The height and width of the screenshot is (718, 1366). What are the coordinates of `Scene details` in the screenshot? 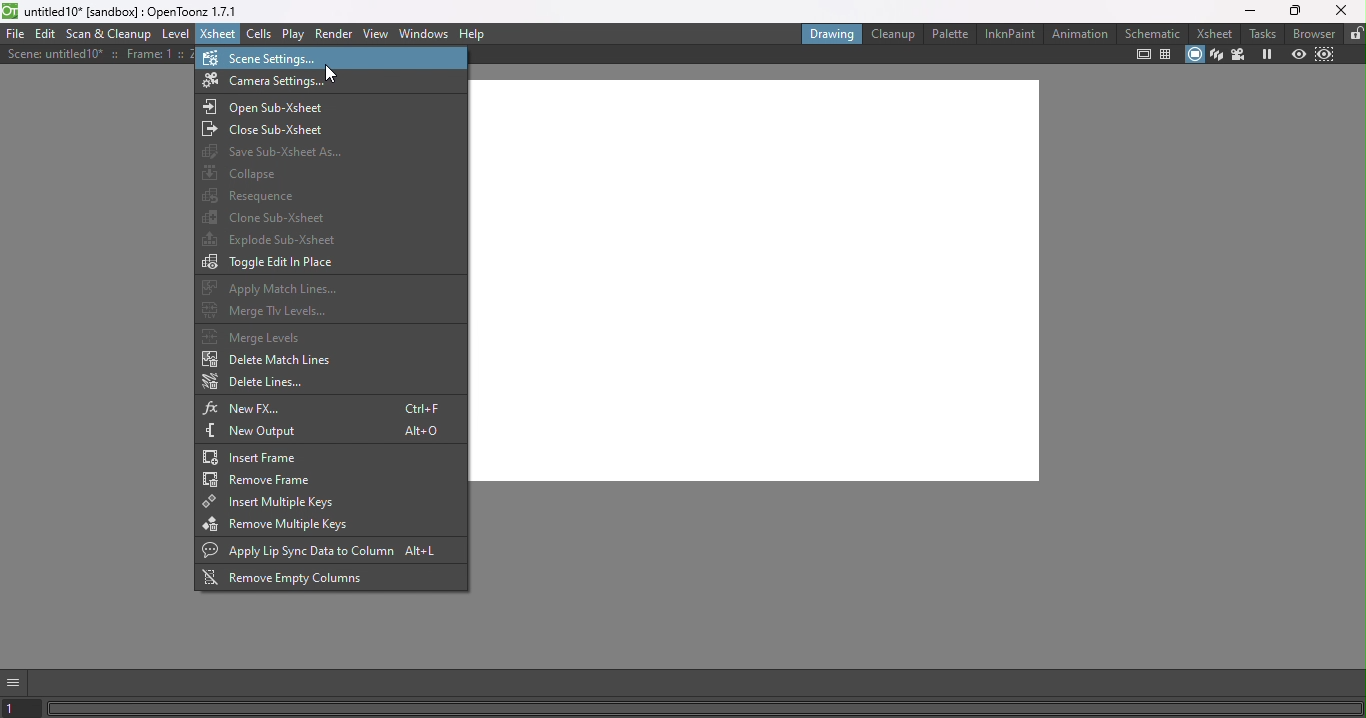 It's located at (98, 56).